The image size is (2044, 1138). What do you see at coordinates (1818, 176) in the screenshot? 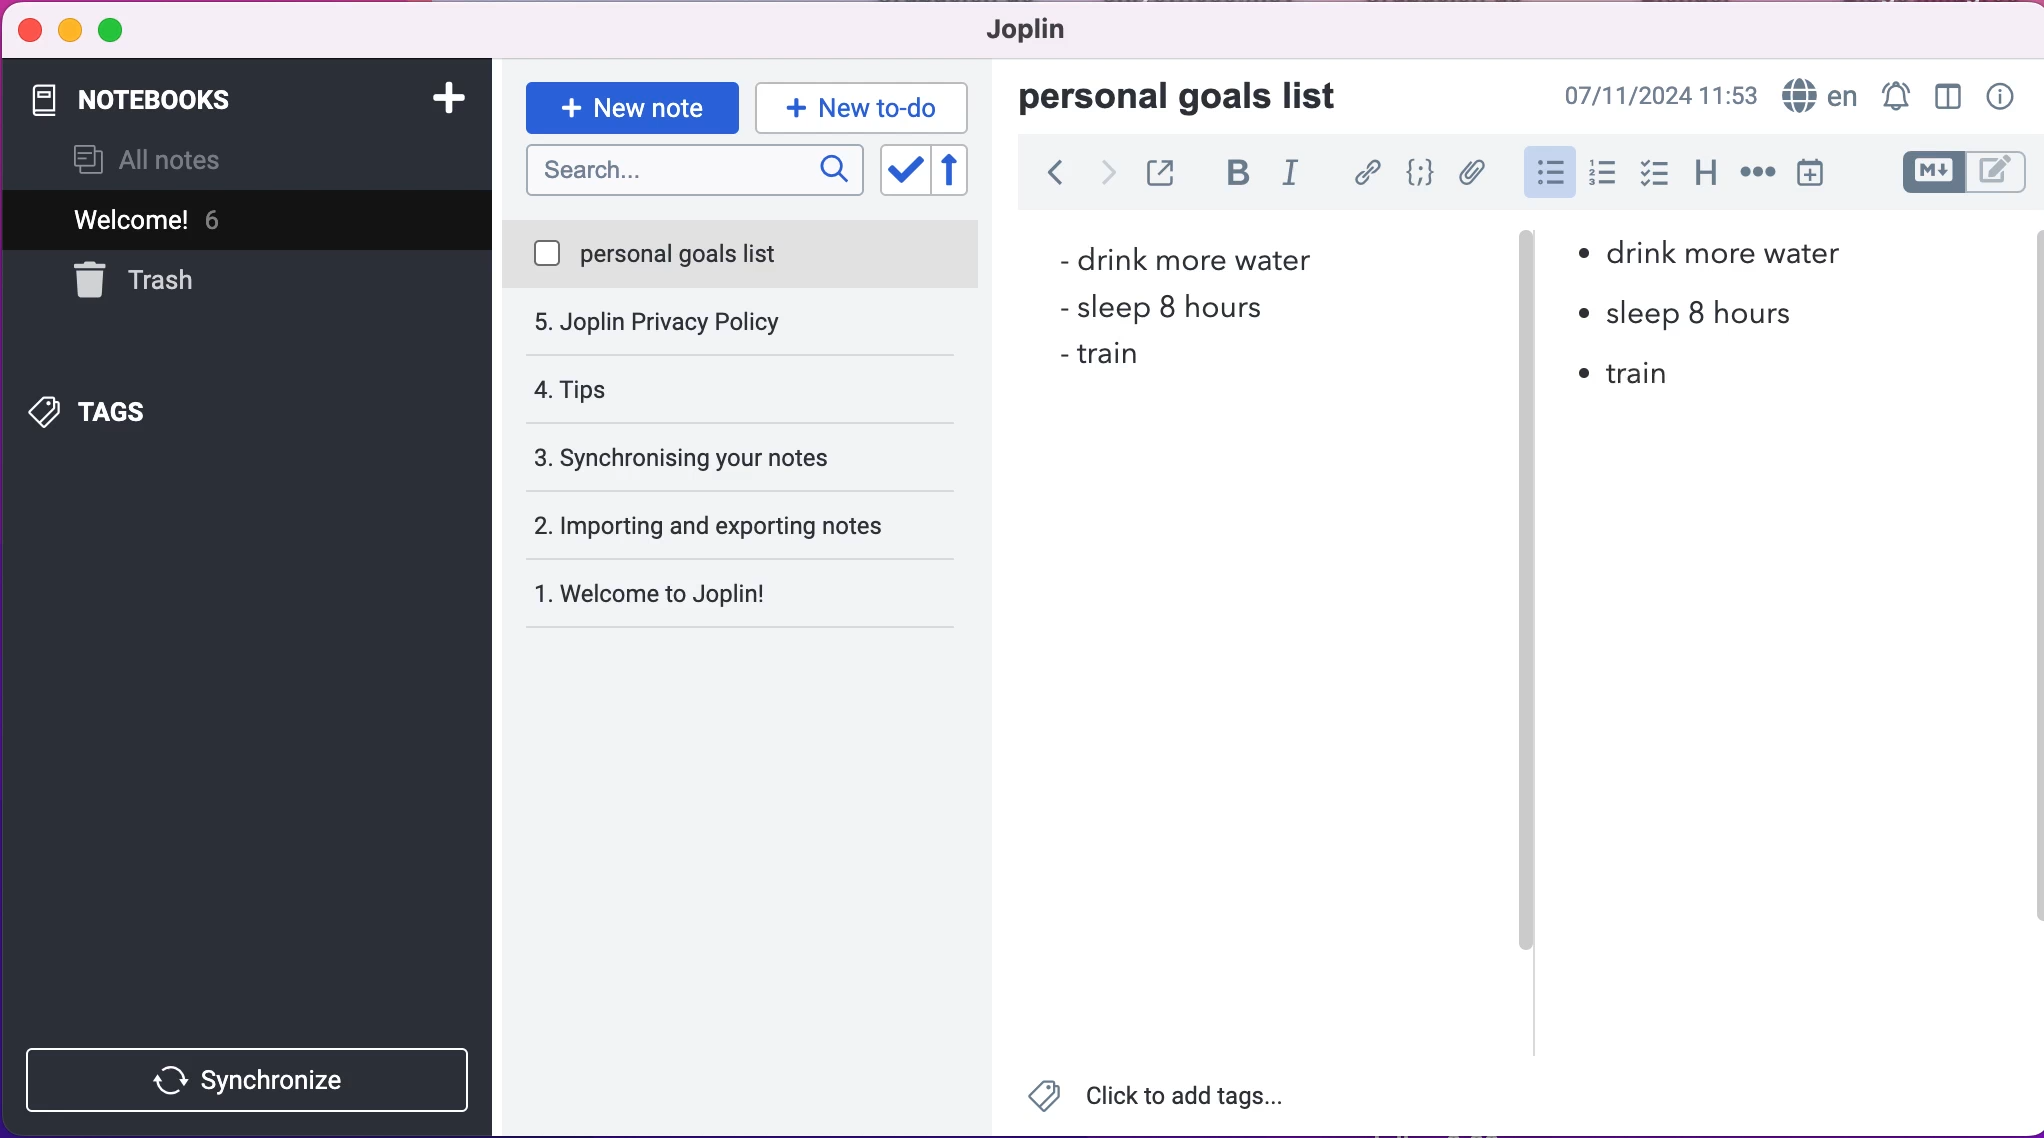
I see `insert time` at bounding box center [1818, 176].